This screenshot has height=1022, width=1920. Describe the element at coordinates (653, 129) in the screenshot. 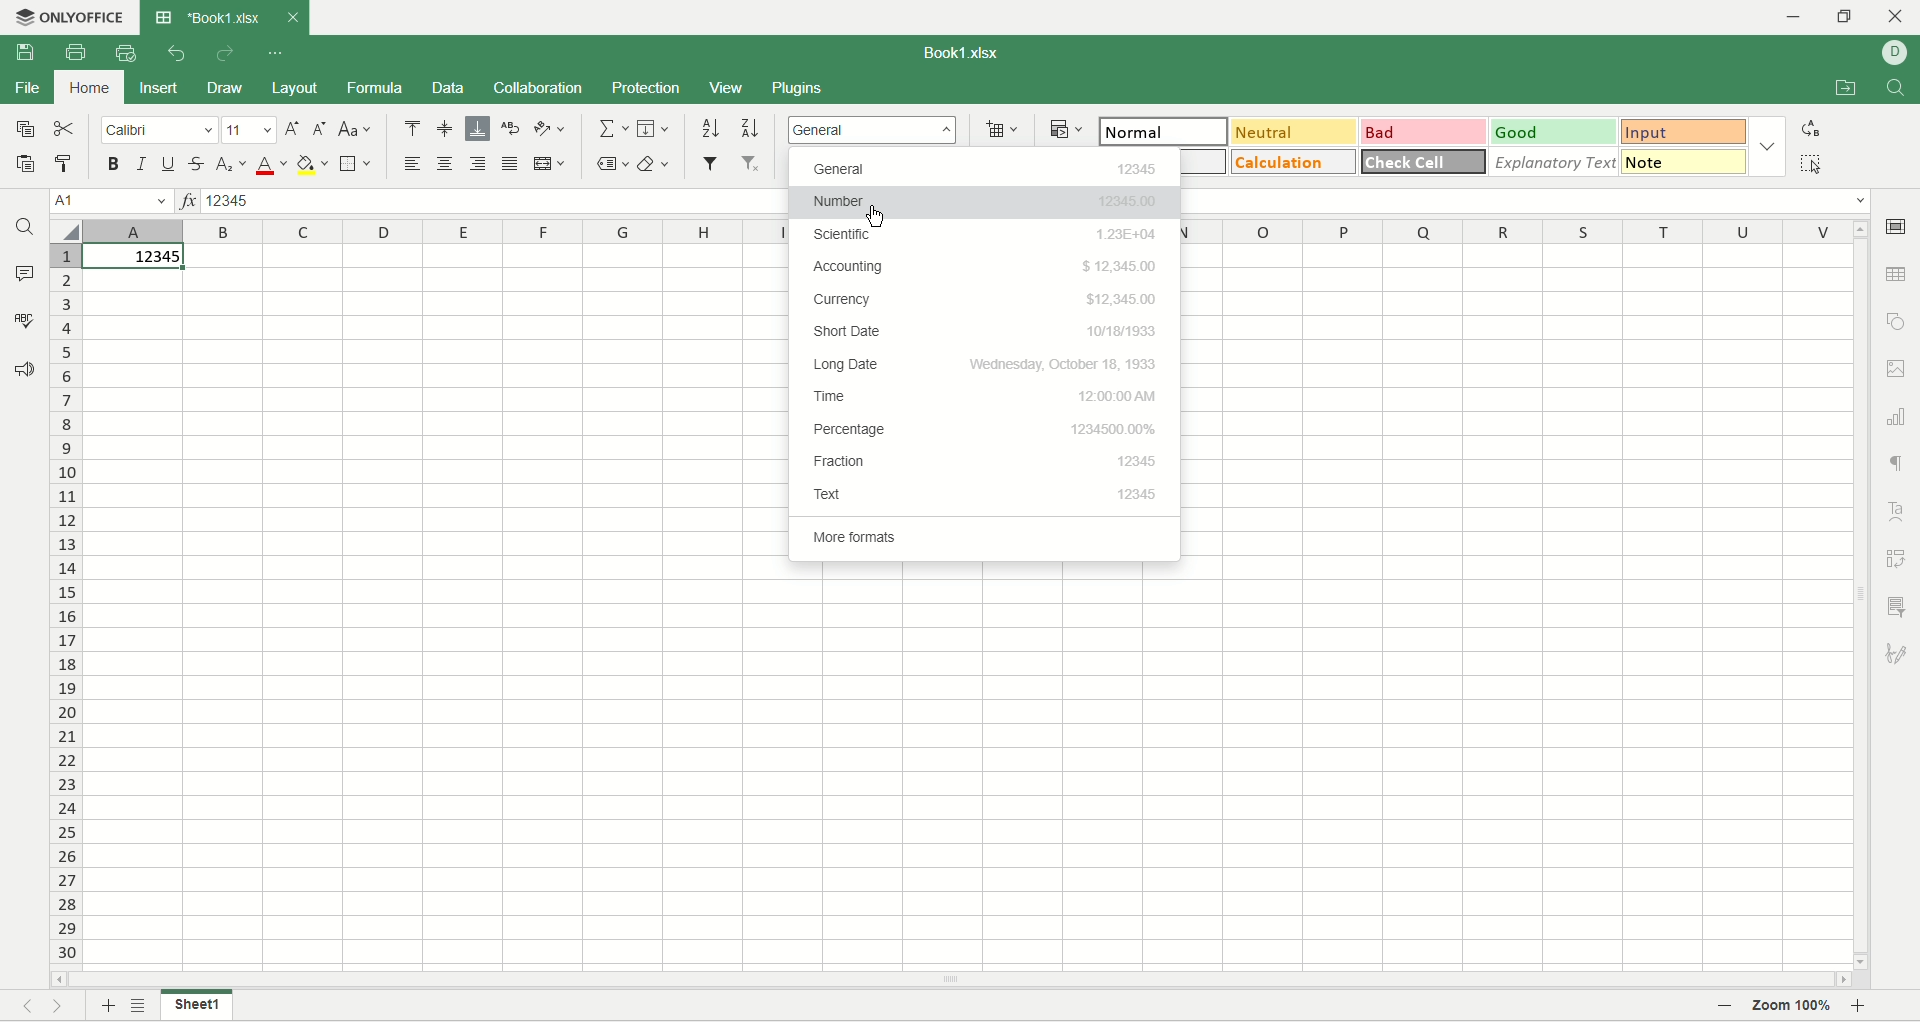

I see `fill` at that location.